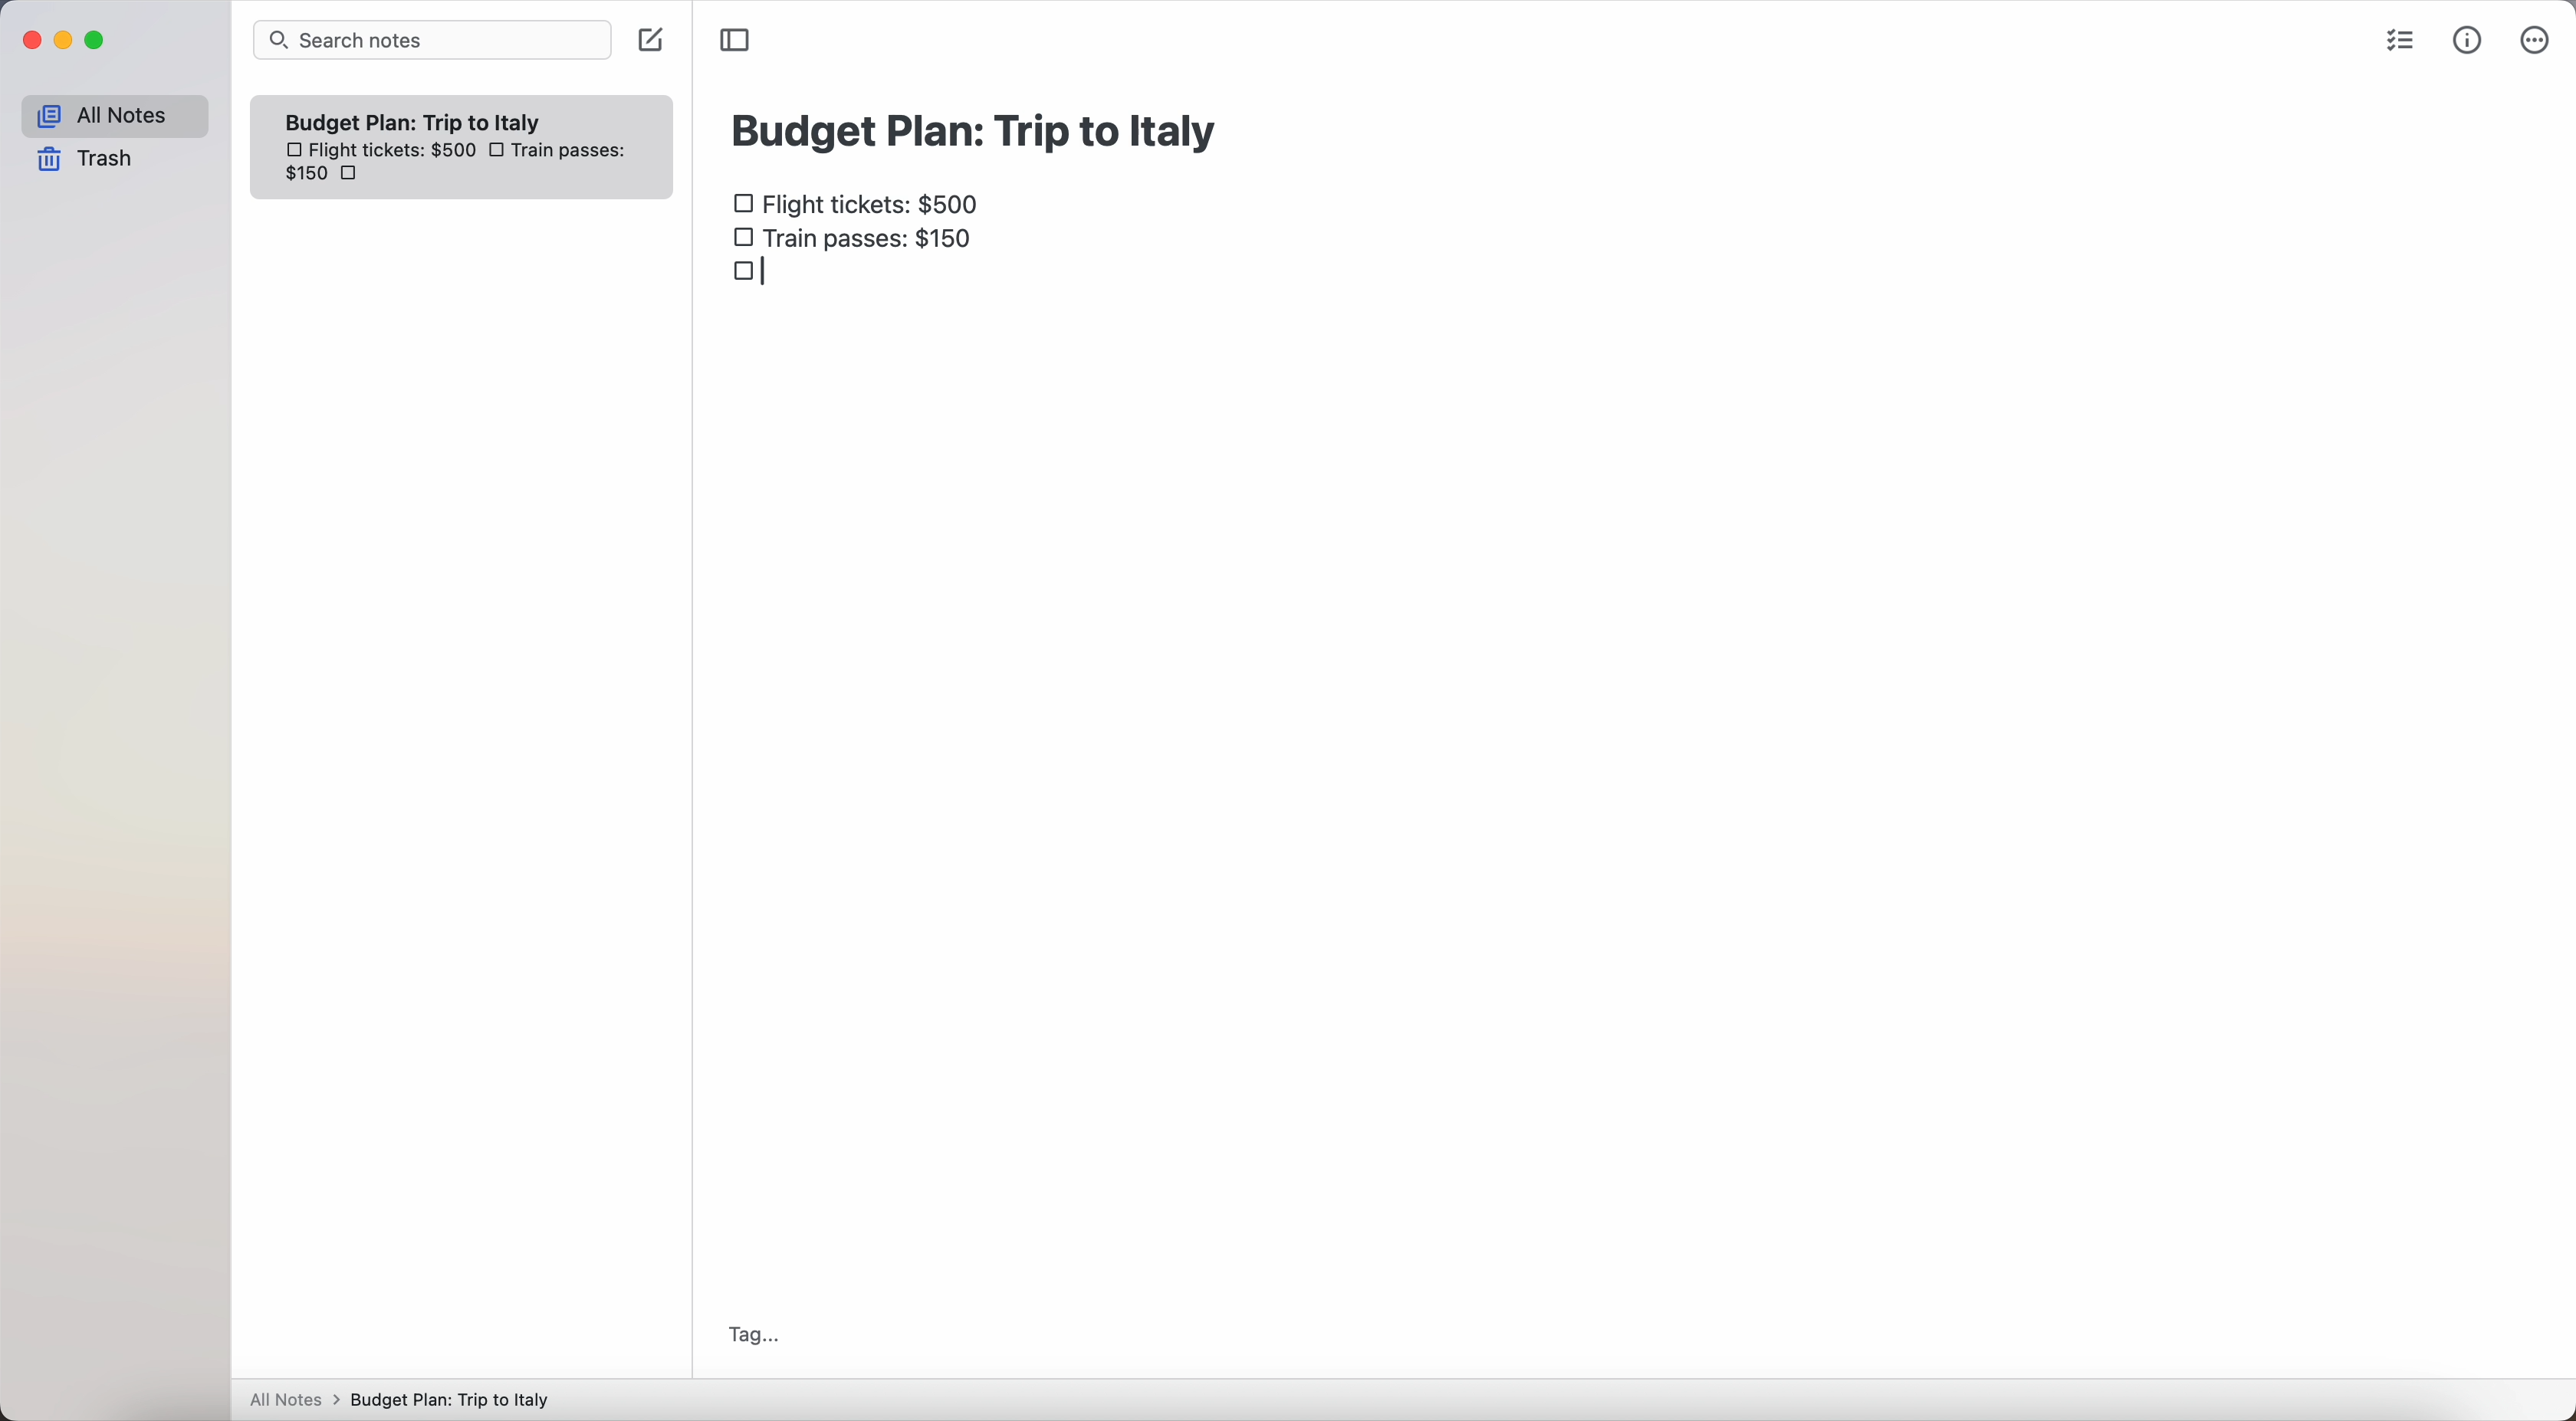 This screenshot has width=2576, height=1421. What do you see at coordinates (501, 150) in the screenshot?
I see `checkbox` at bounding box center [501, 150].